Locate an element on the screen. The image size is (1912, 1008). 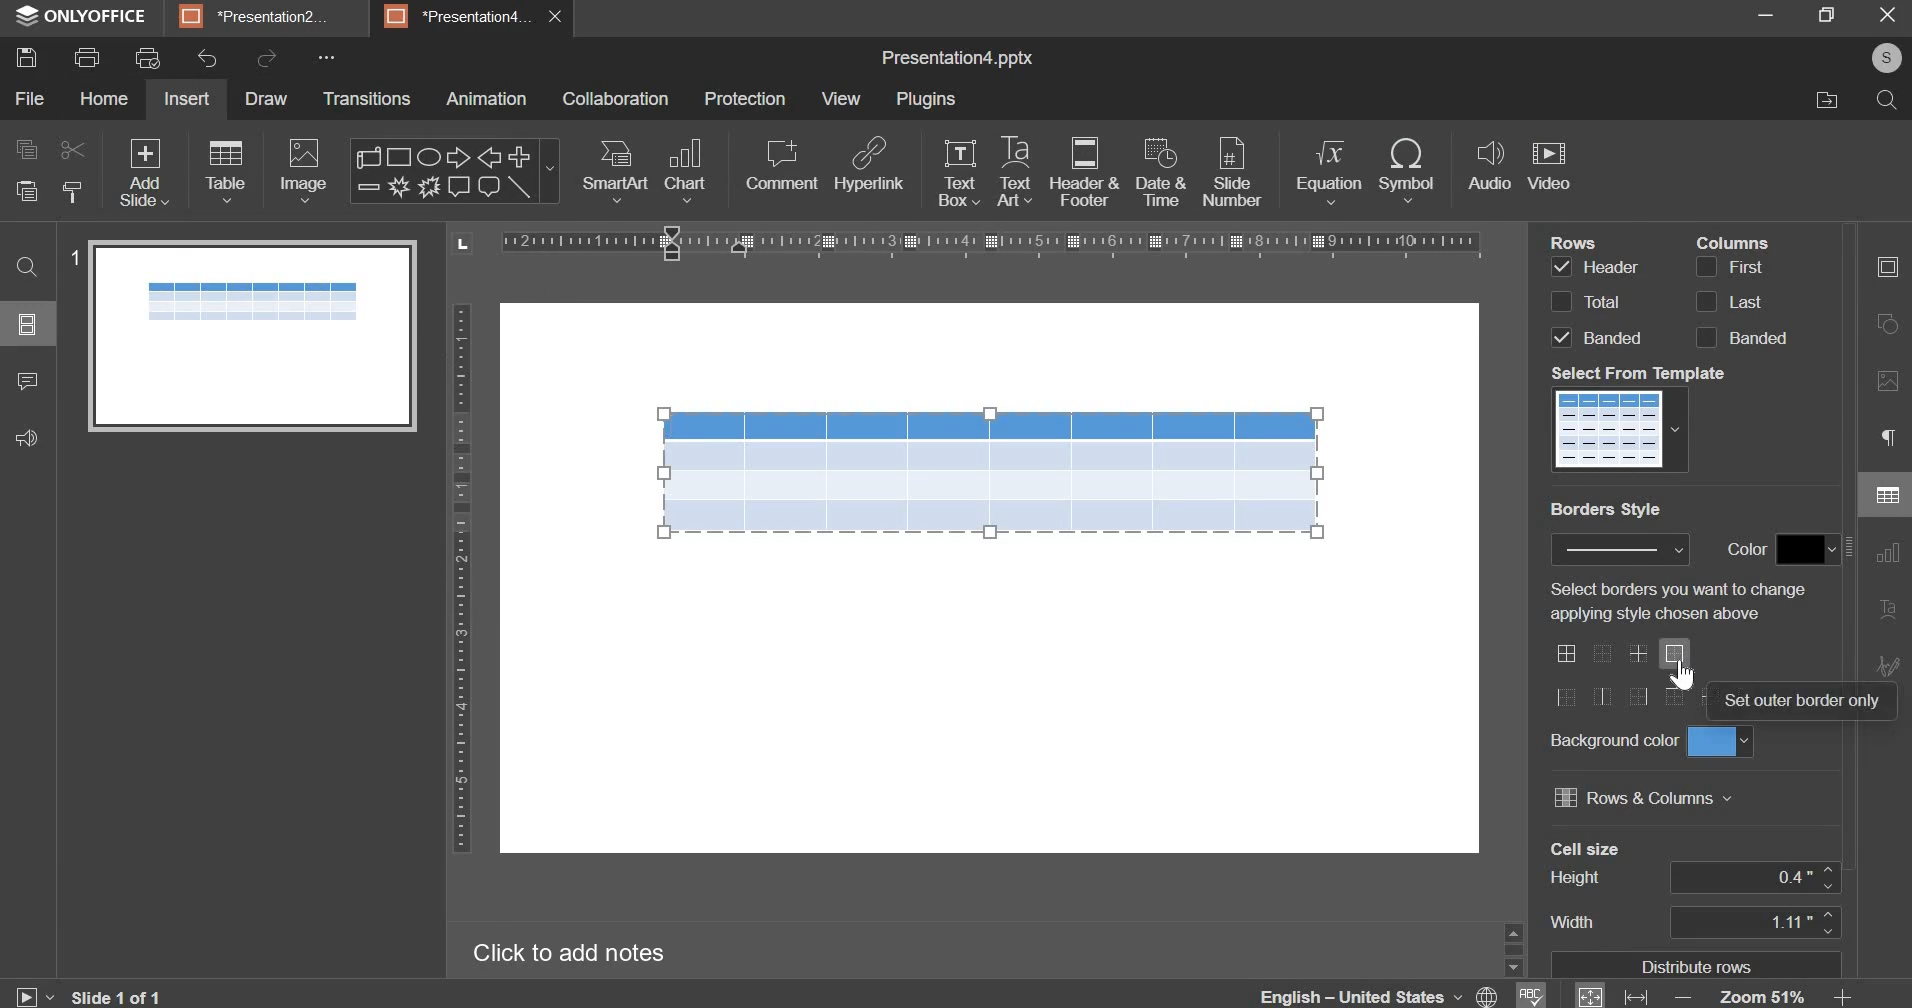
background color is located at coordinates (1650, 740).